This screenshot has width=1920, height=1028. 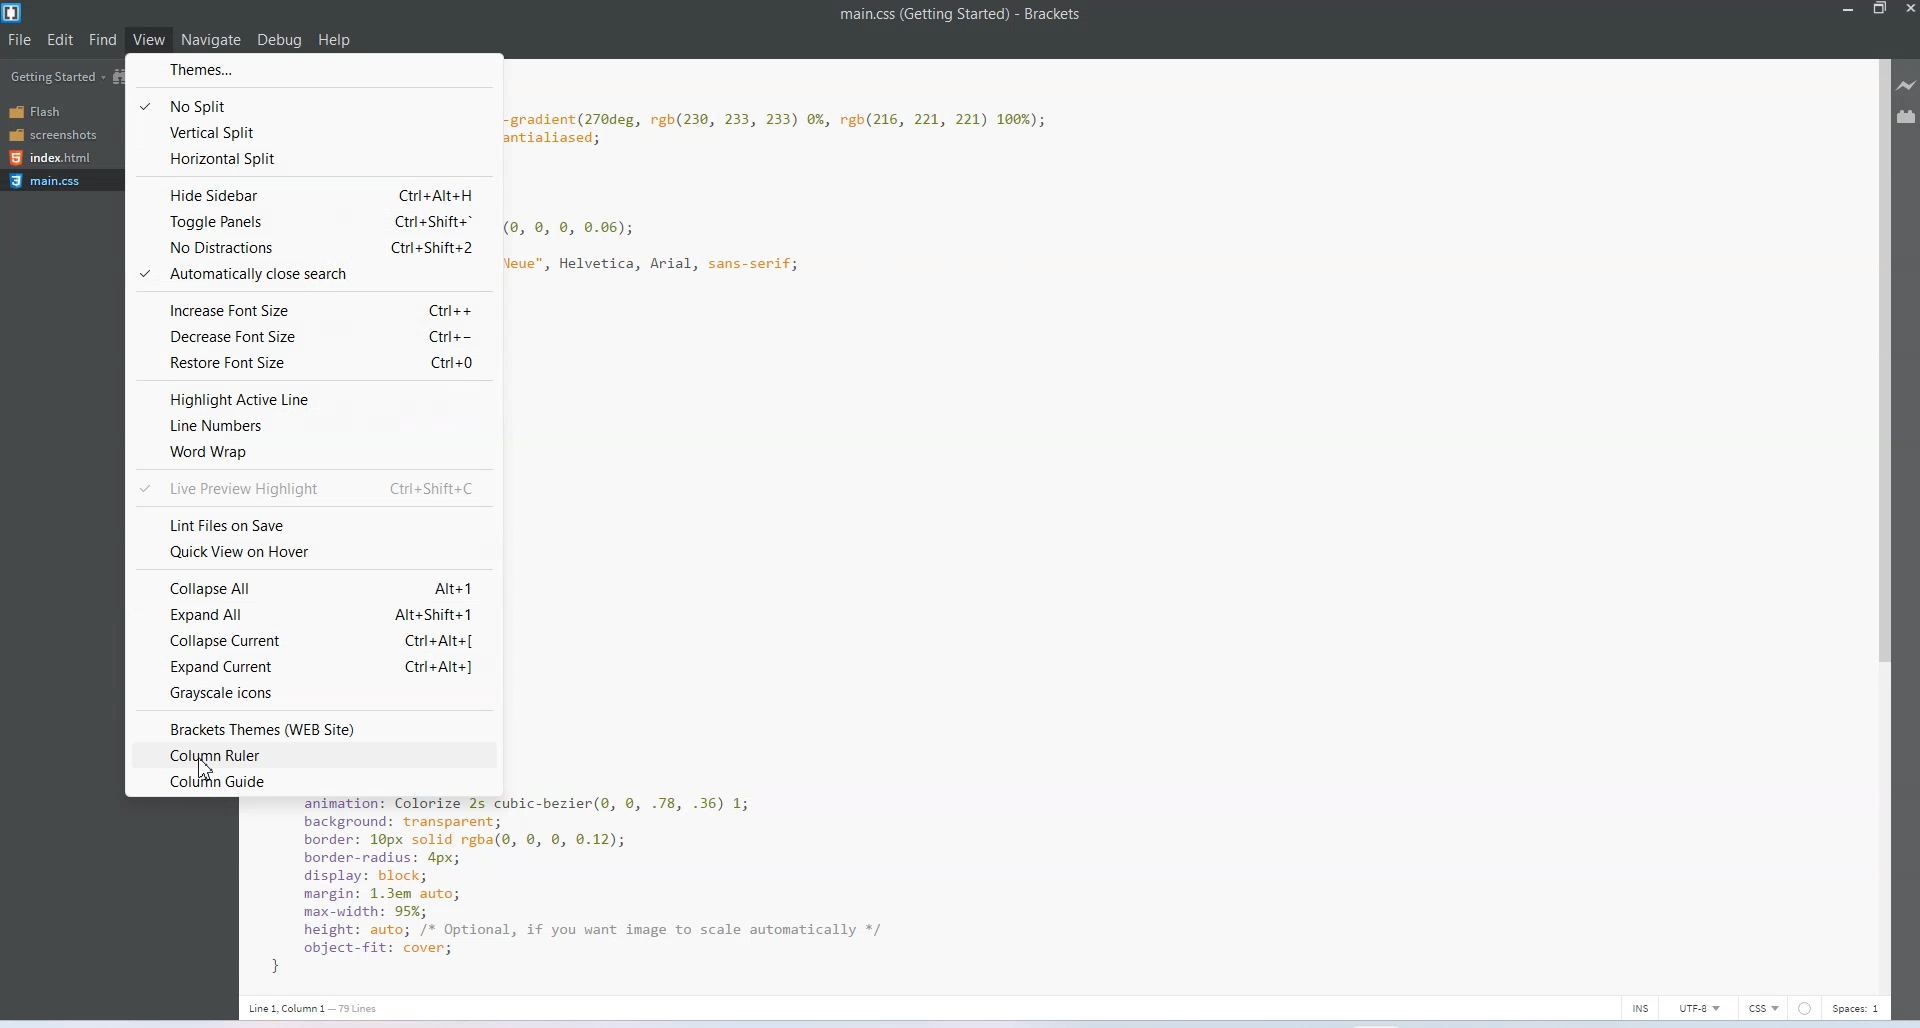 I want to click on CSS, so click(x=1764, y=1007).